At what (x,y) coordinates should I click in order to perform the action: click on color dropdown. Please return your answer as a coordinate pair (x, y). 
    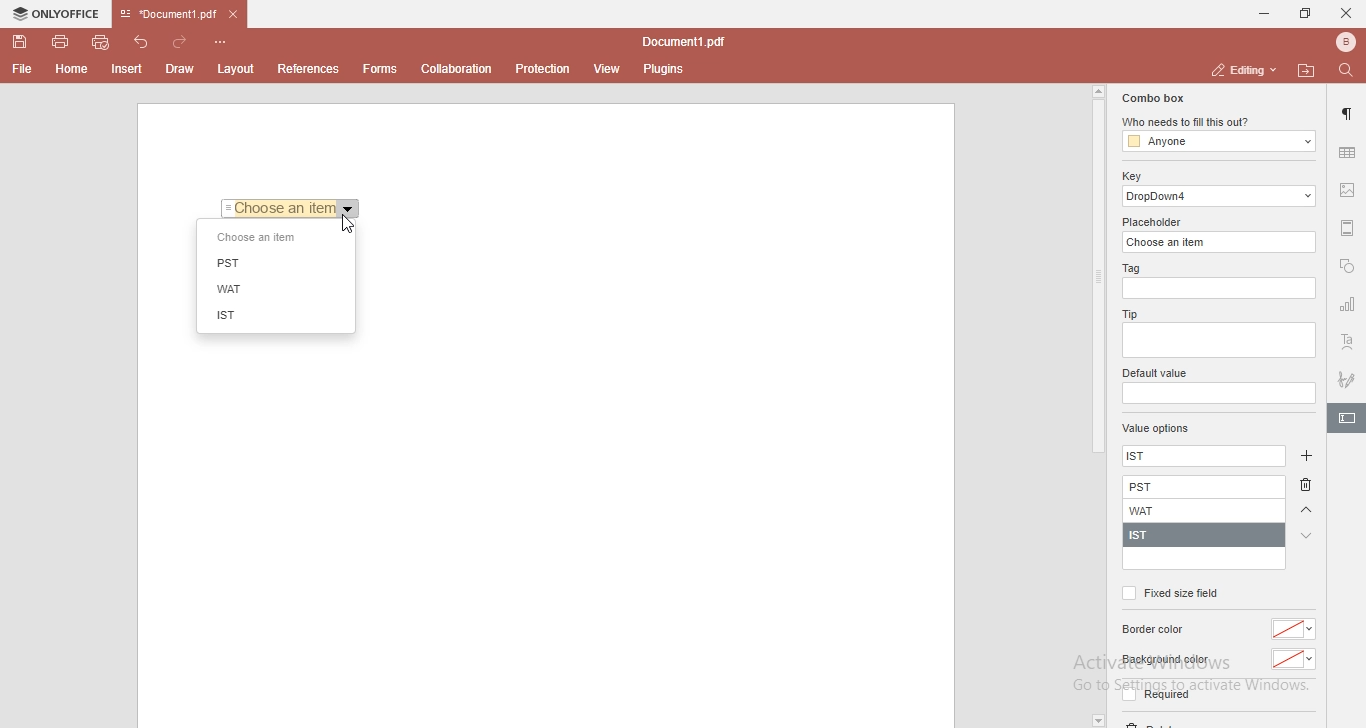
    Looking at the image, I should click on (1294, 660).